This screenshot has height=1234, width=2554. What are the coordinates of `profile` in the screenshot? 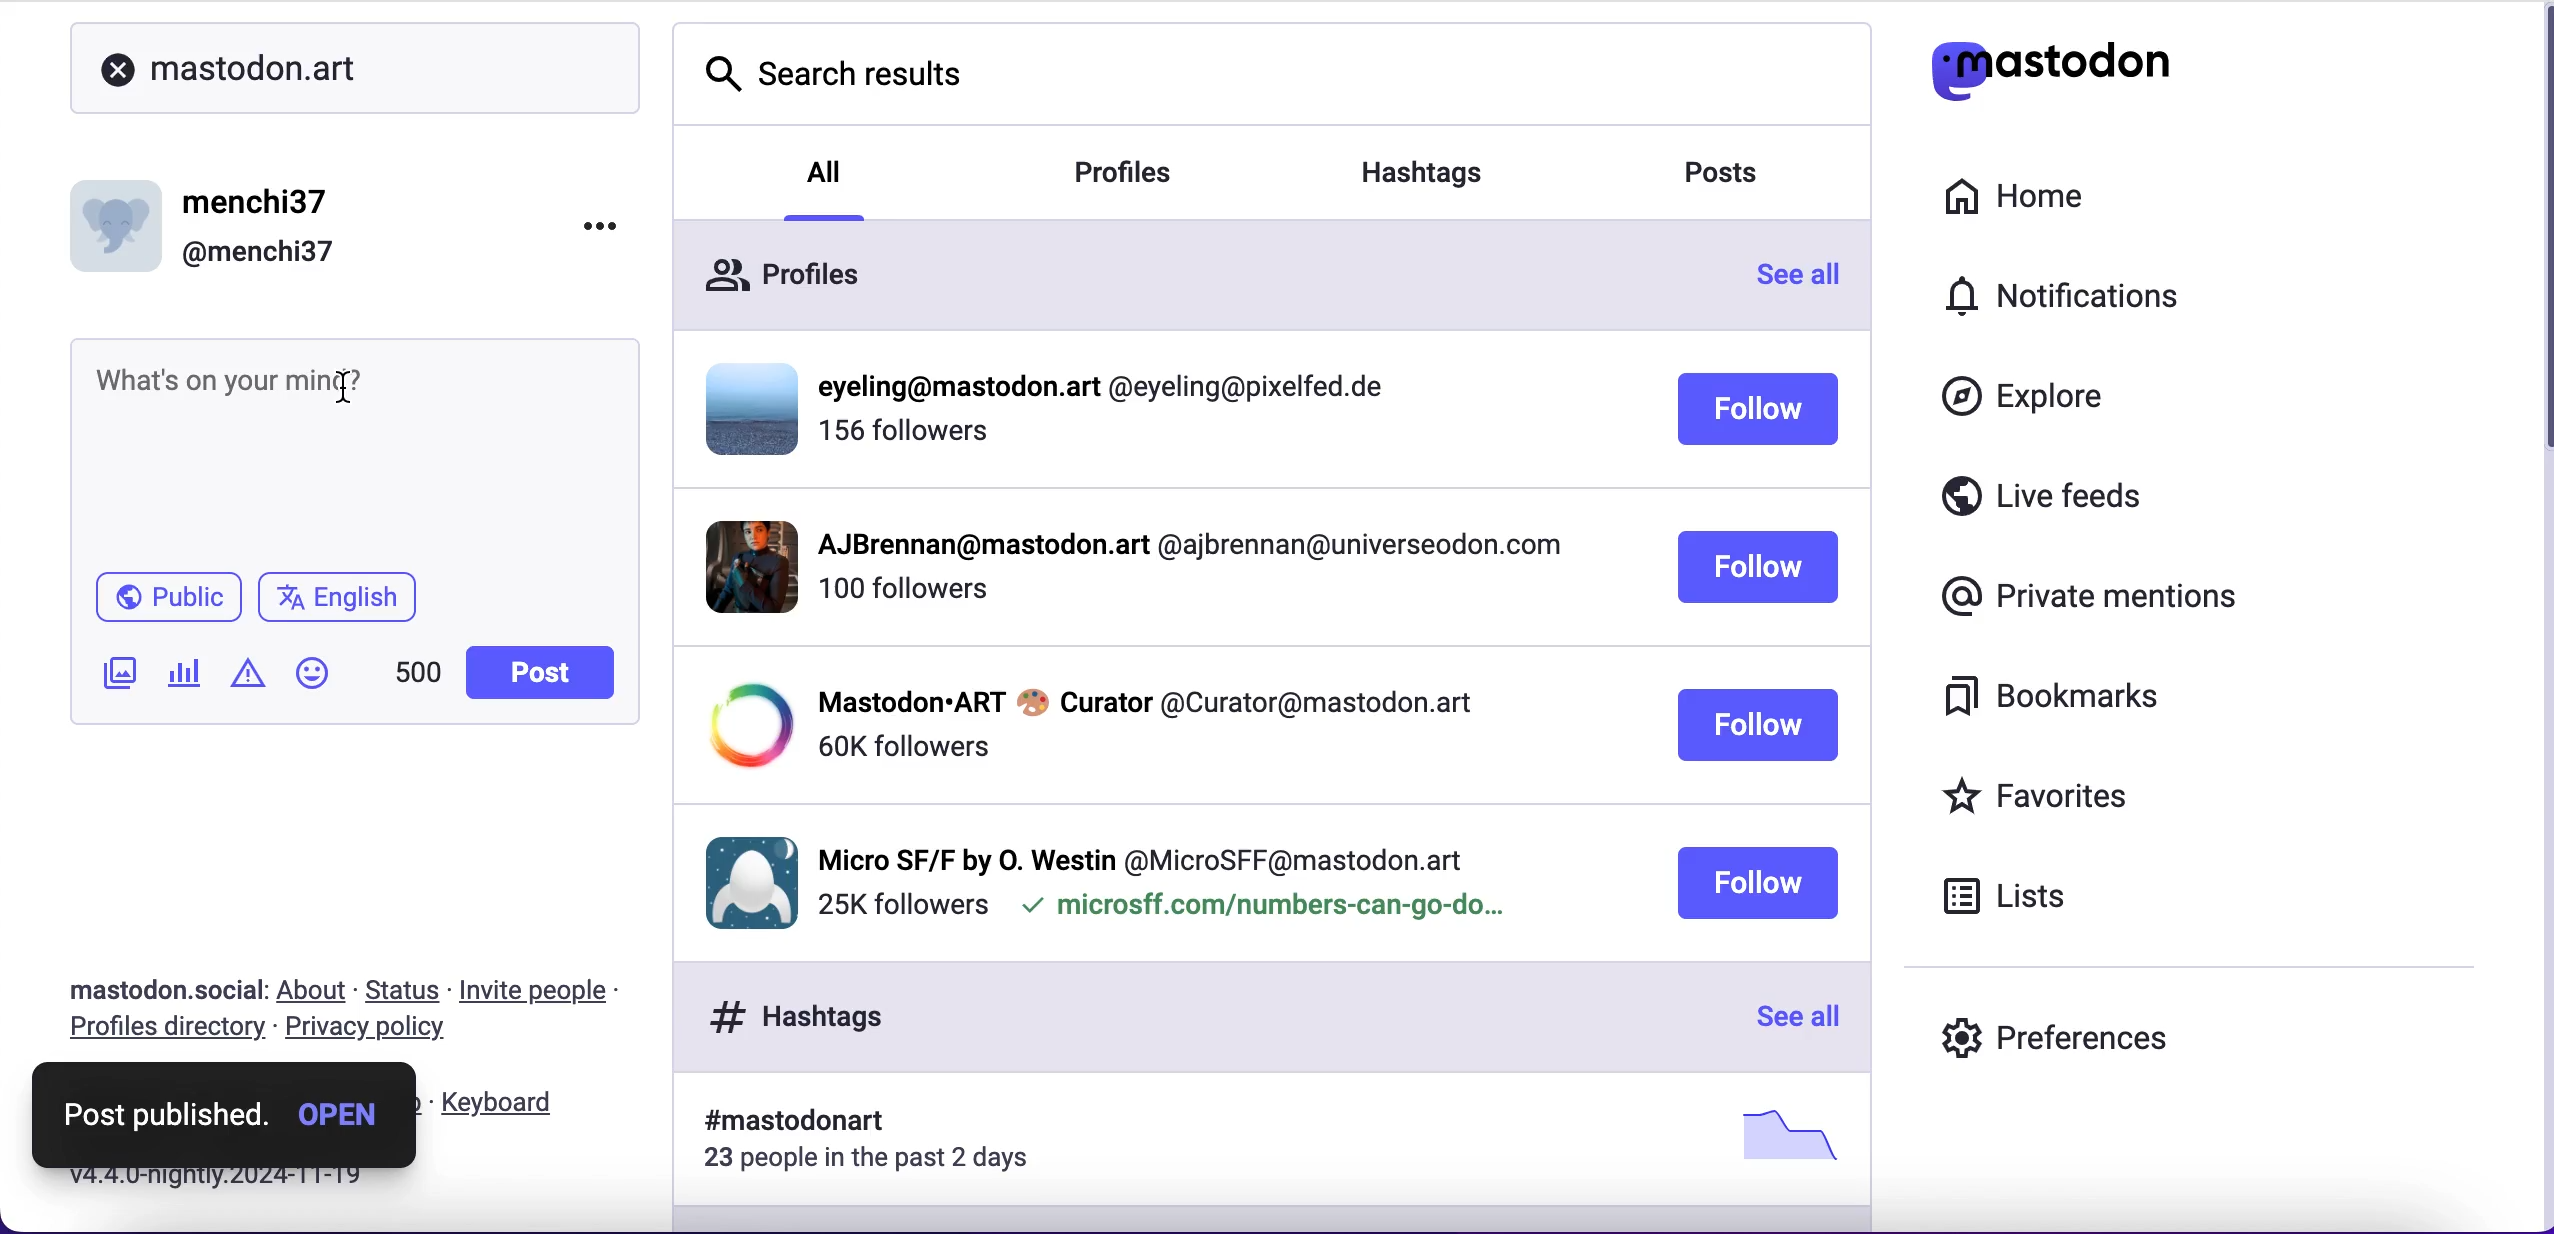 It's located at (1186, 550).